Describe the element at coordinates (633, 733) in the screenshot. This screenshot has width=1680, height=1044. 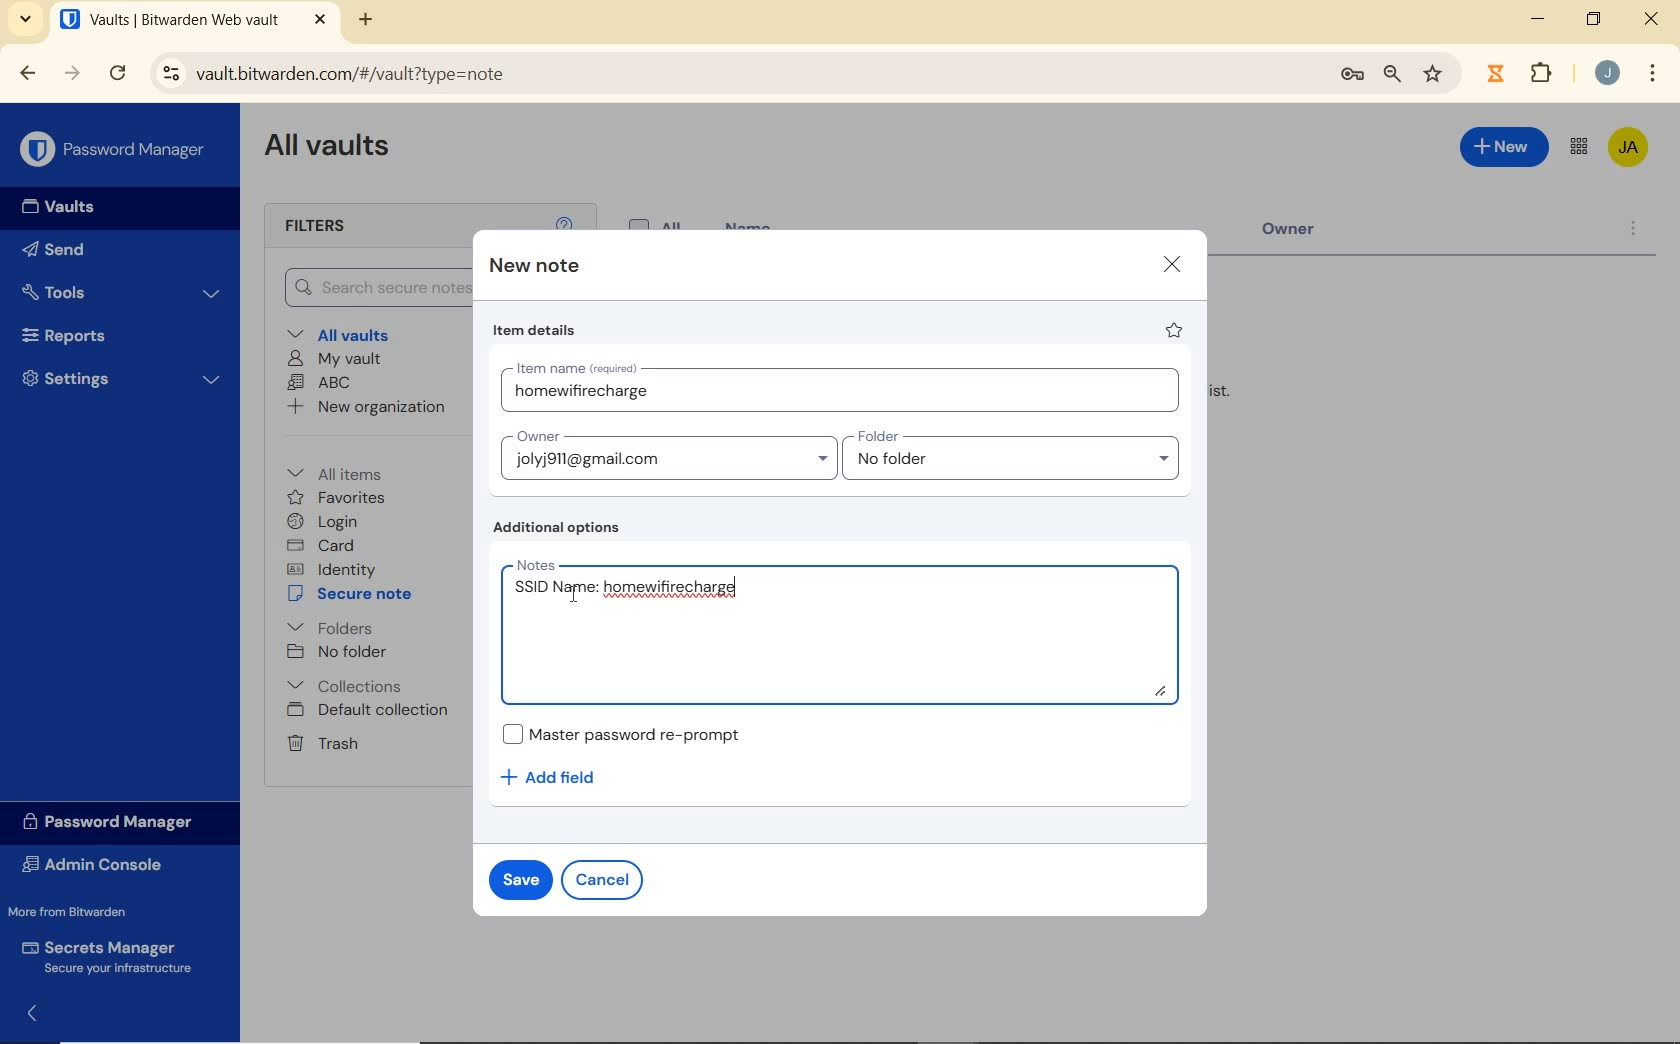
I see `Master password re-prompt` at that location.